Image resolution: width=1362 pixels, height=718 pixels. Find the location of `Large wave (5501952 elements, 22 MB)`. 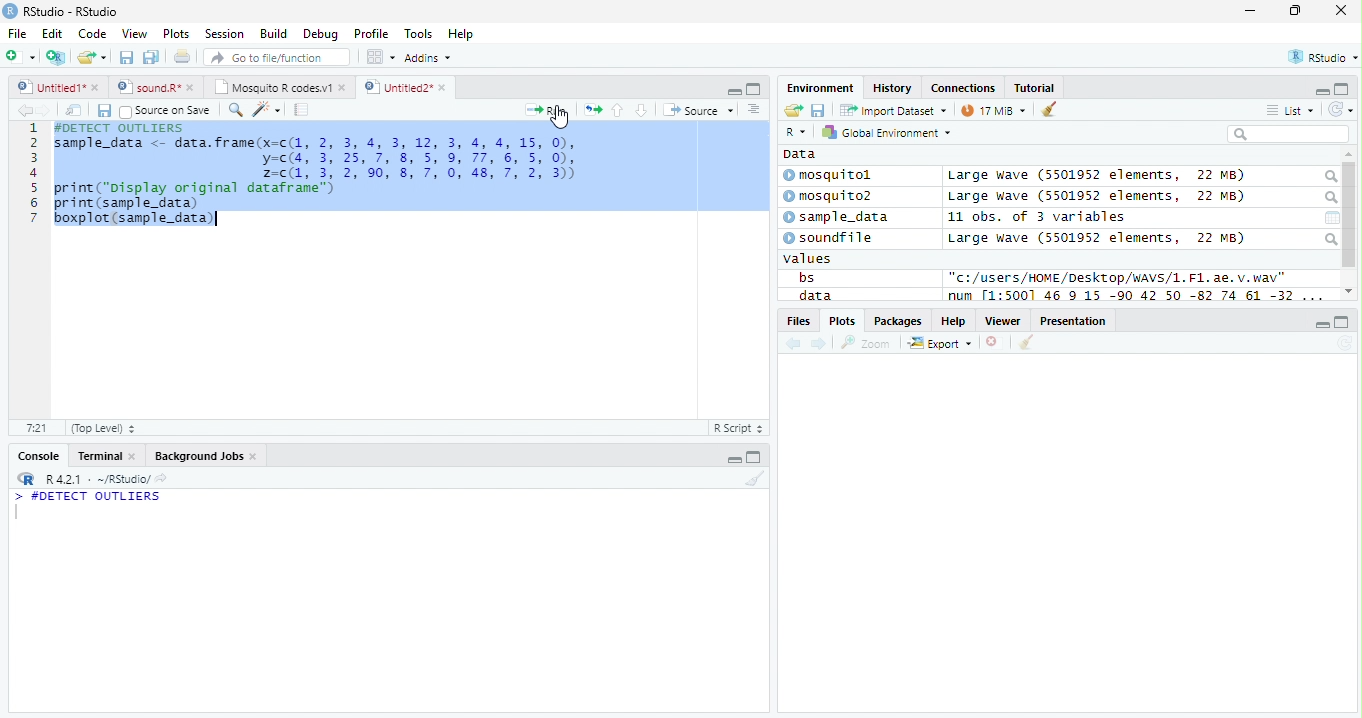

Large wave (5501952 elements, 22 MB) is located at coordinates (1096, 176).